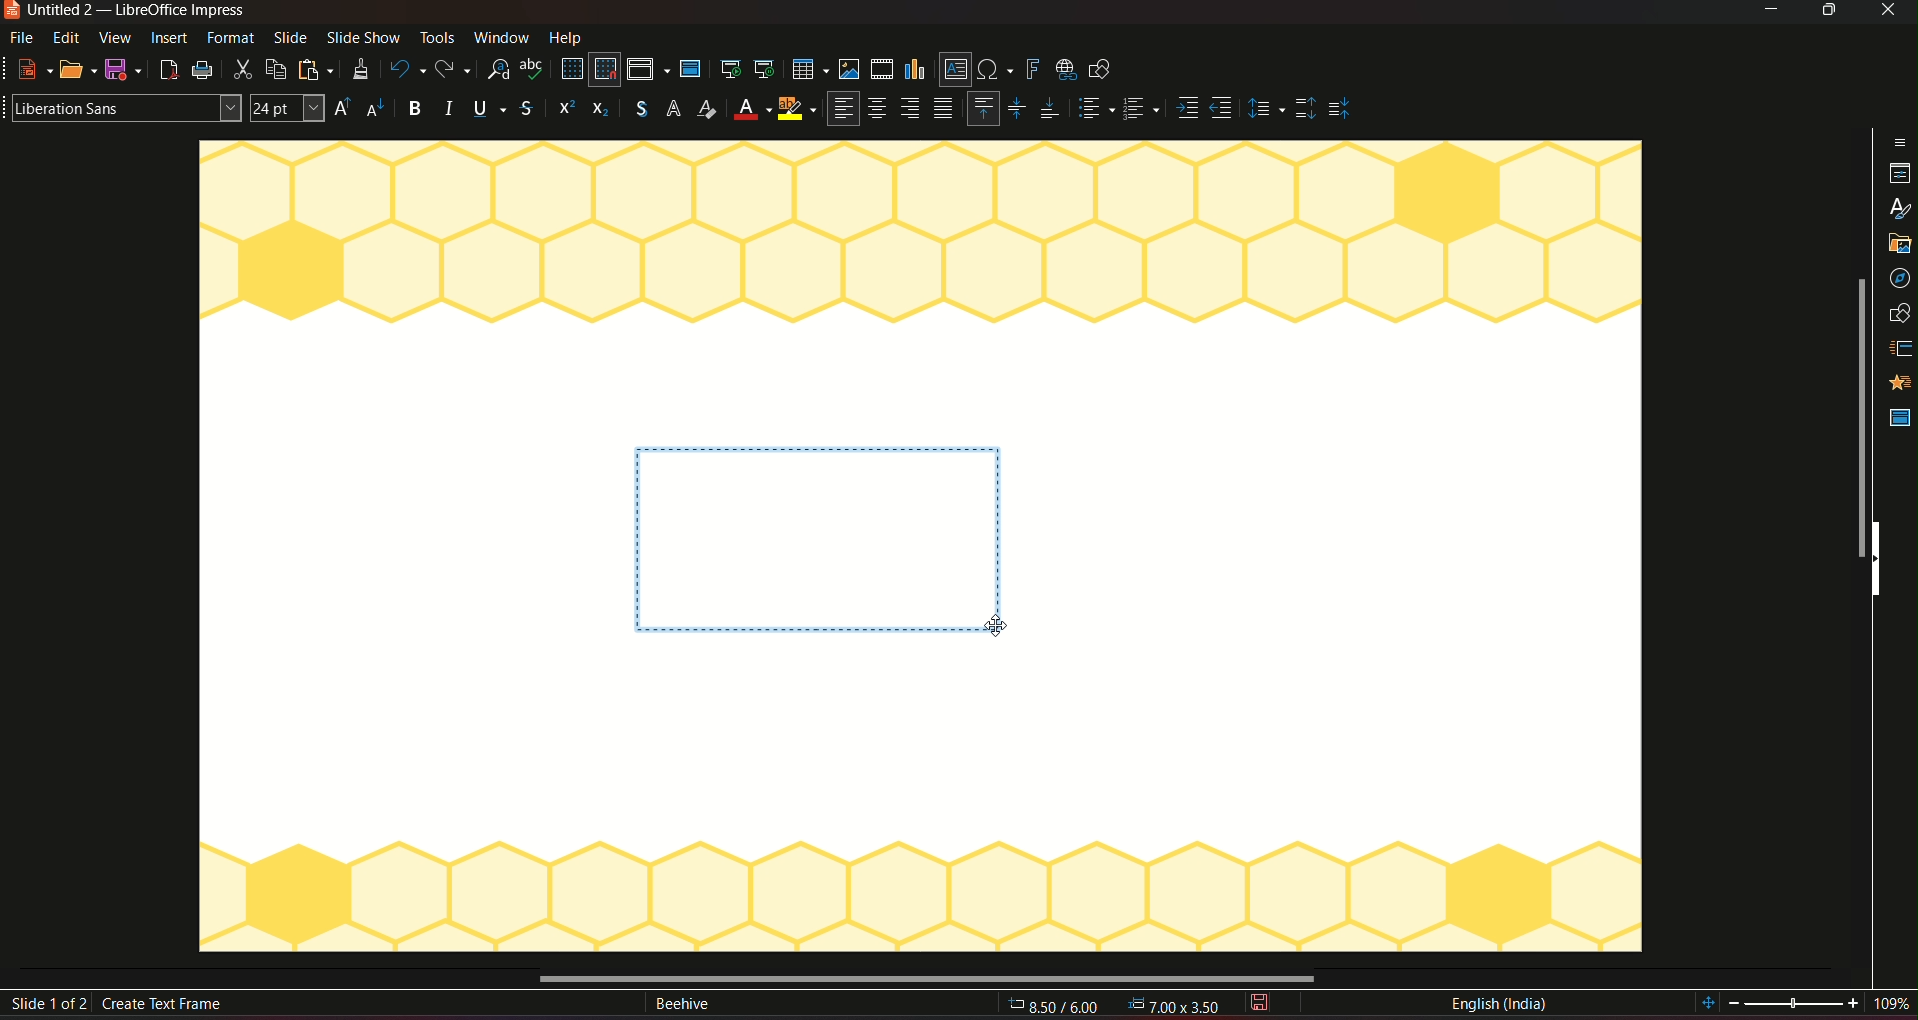 Image resolution: width=1918 pixels, height=1020 pixels. I want to click on Align center, so click(1017, 106).